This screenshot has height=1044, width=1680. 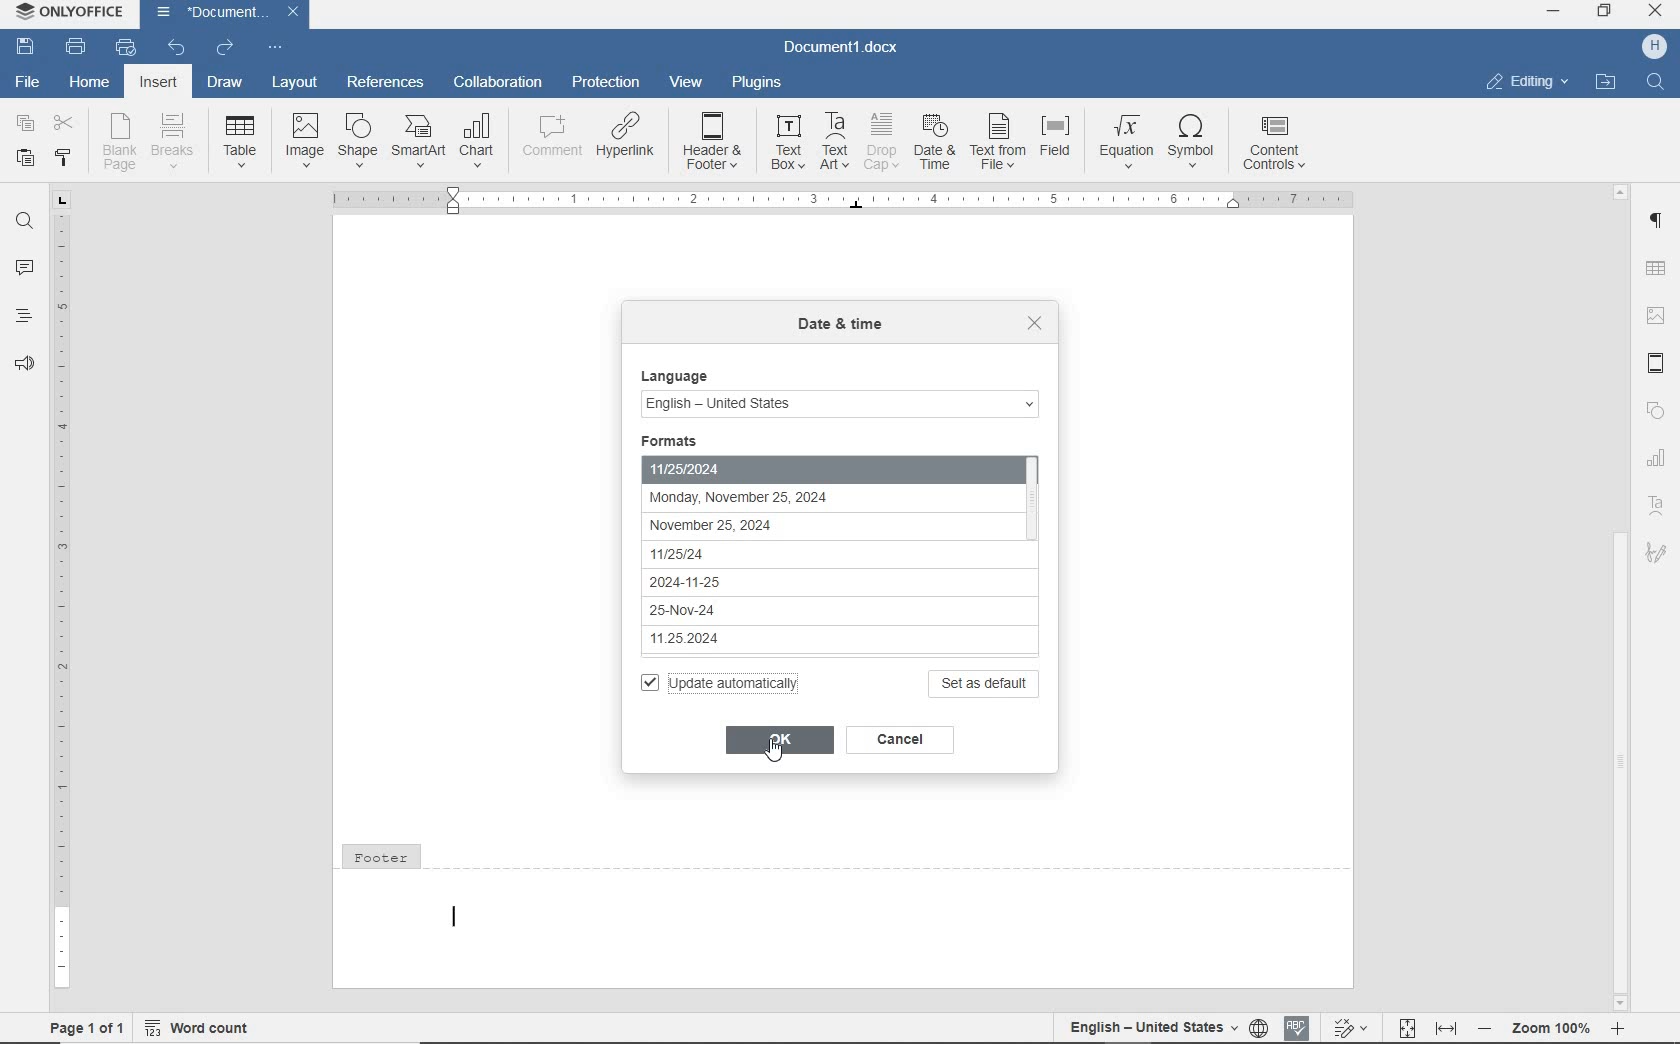 What do you see at coordinates (200, 1029) in the screenshot?
I see `Word count` at bounding box center [200, 1029].